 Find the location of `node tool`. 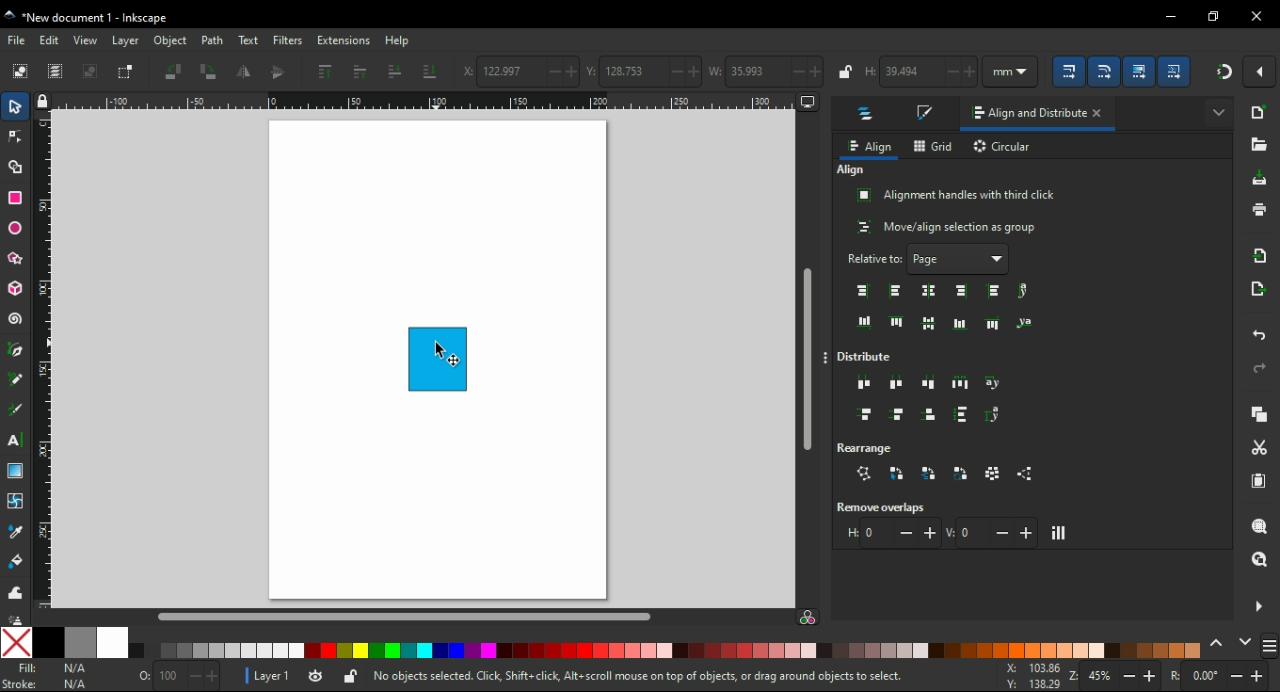

node tool is located at coordinates (16, 138).